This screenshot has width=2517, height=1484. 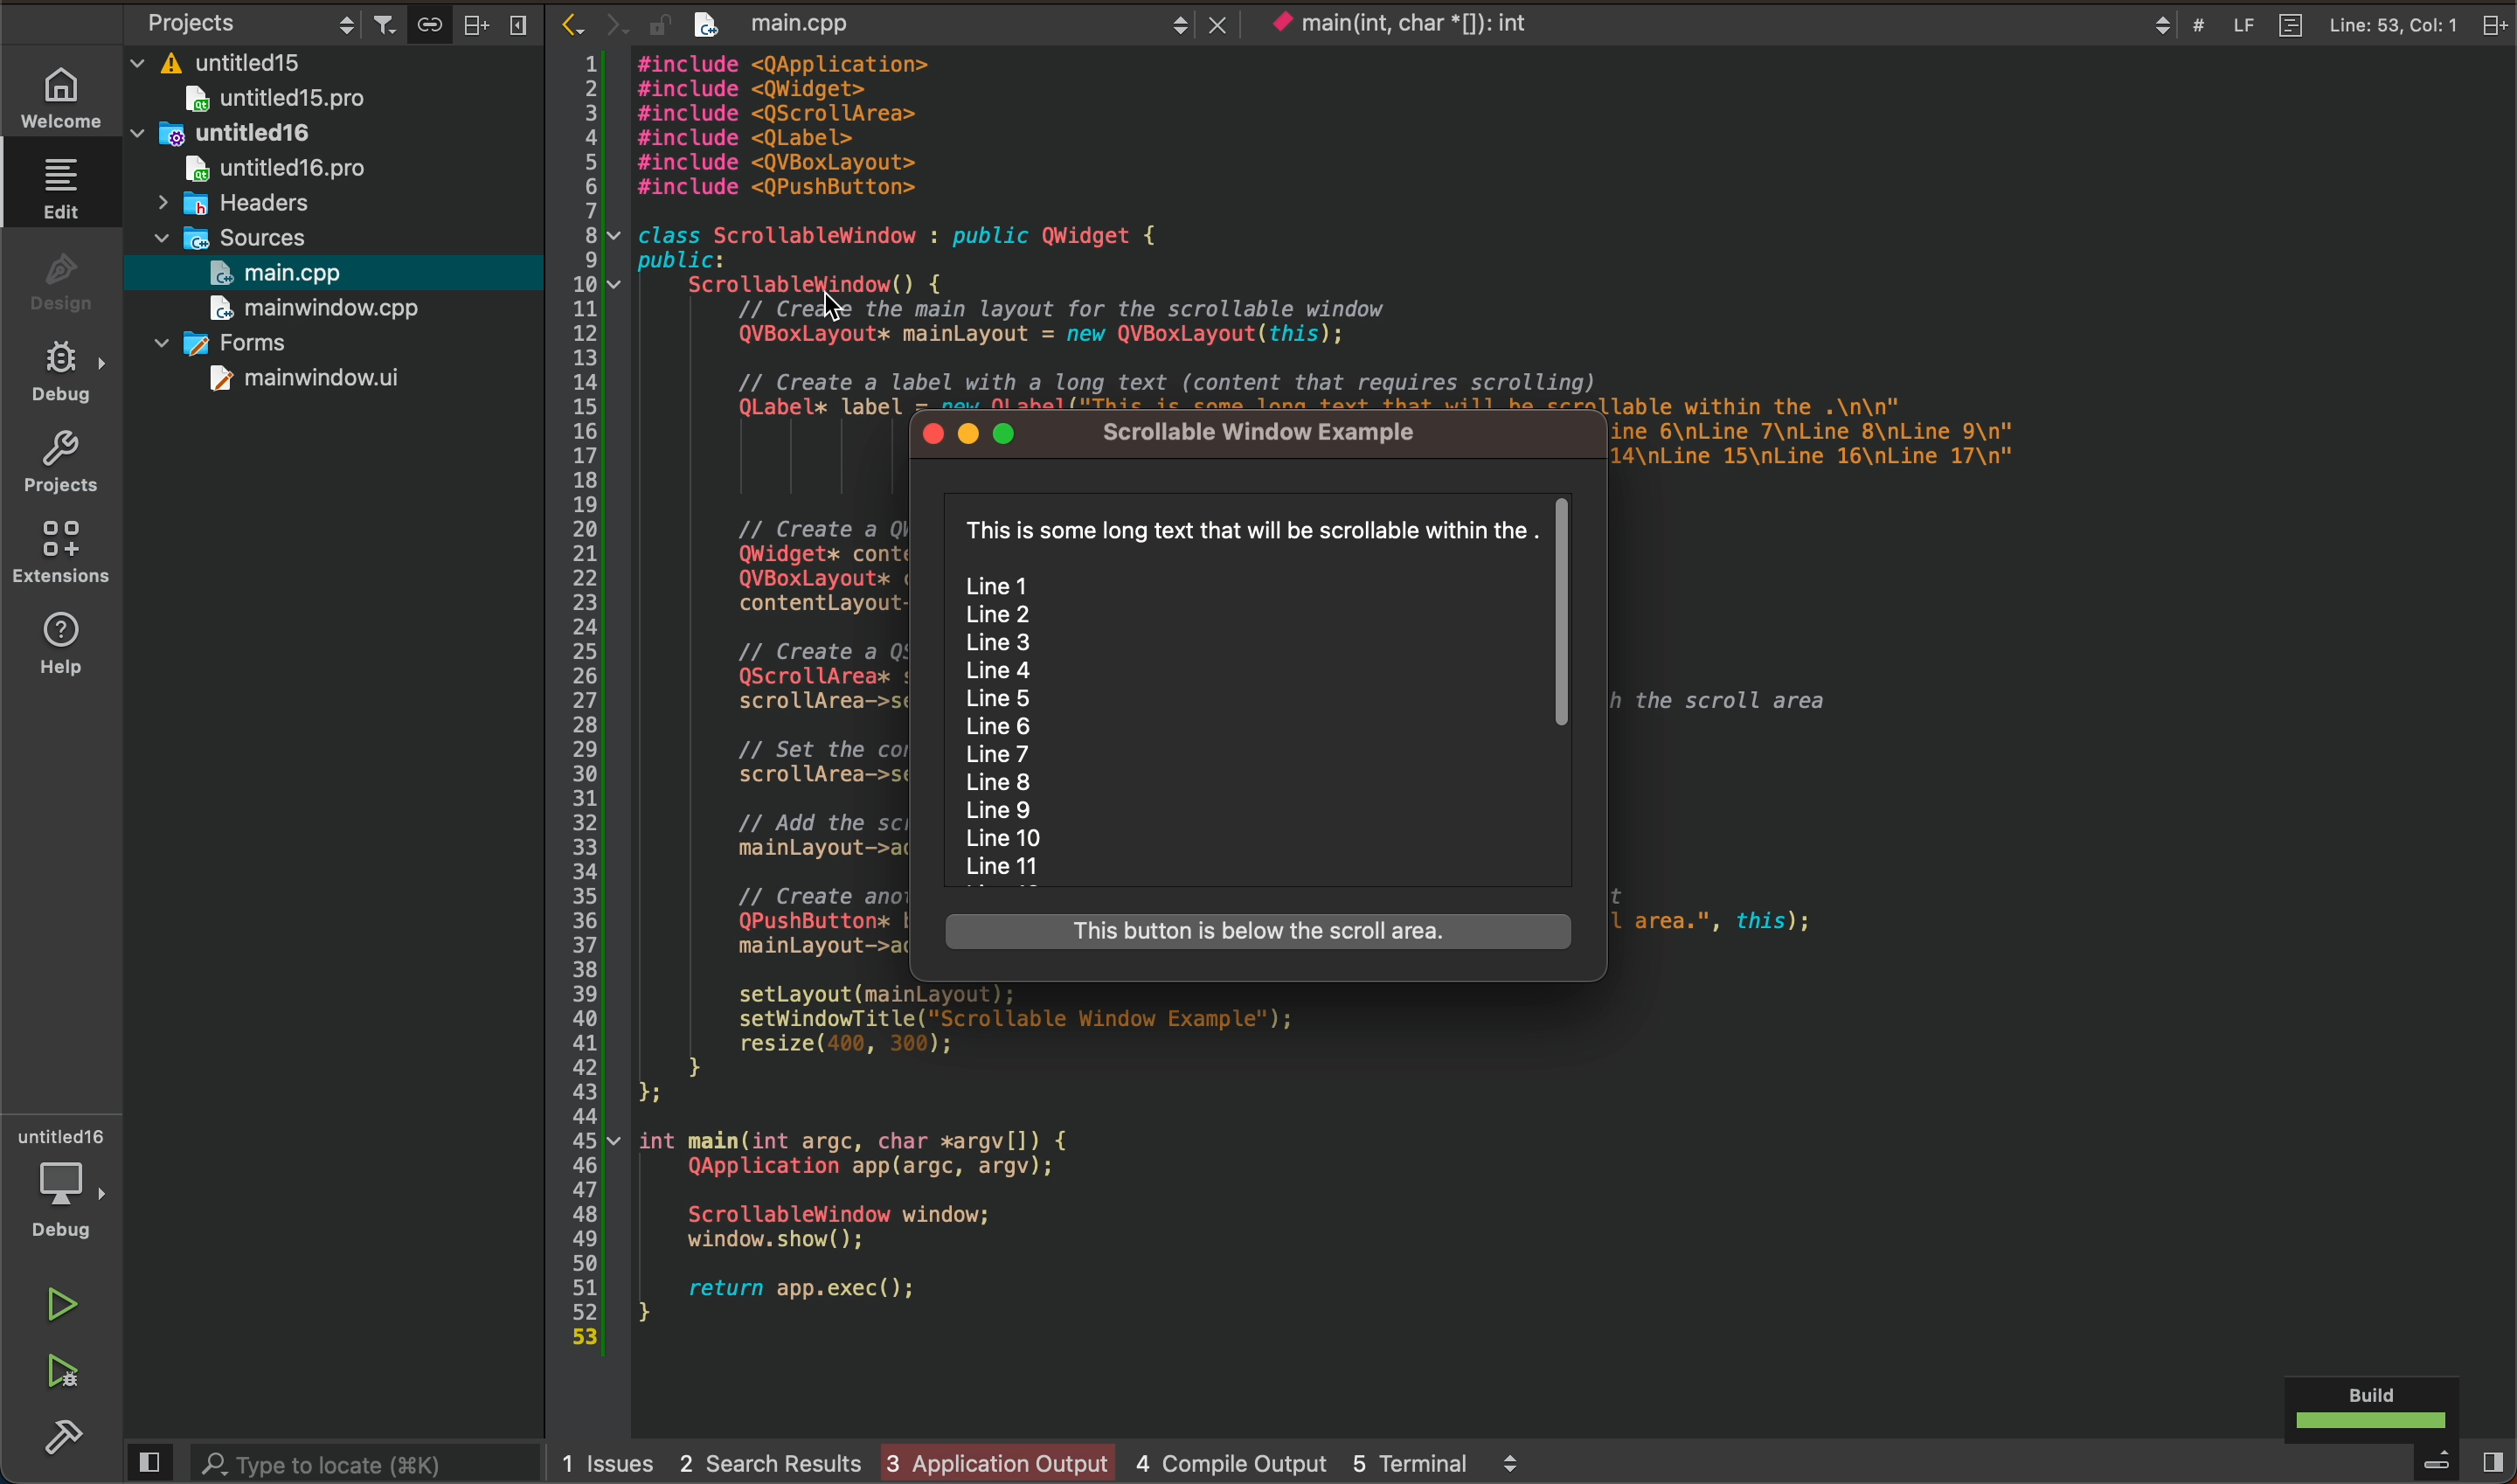 What do you see at coordinates (2323, 25) in the screenshot?
I see `file info` at bounding box center [2323, 25].